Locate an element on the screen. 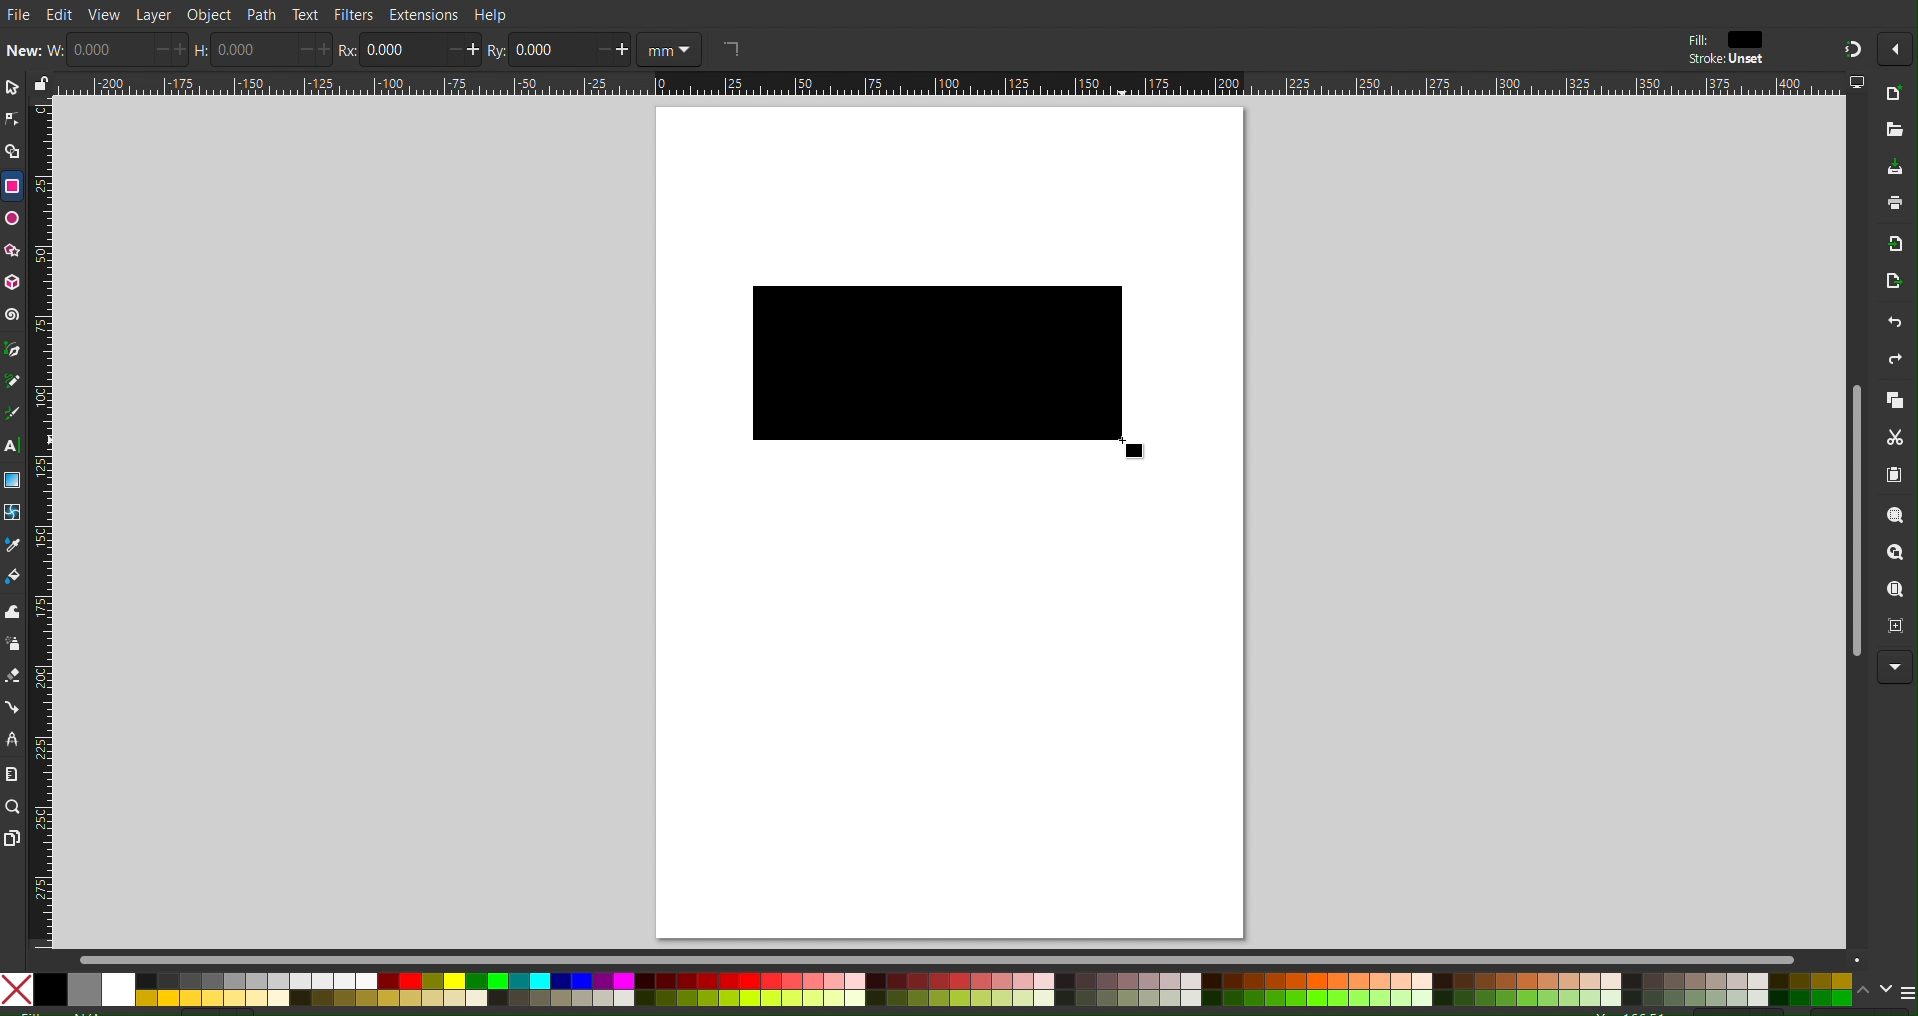 This screenshot has width=1918, height=1016. Open is located at coordinates (1893, 131).